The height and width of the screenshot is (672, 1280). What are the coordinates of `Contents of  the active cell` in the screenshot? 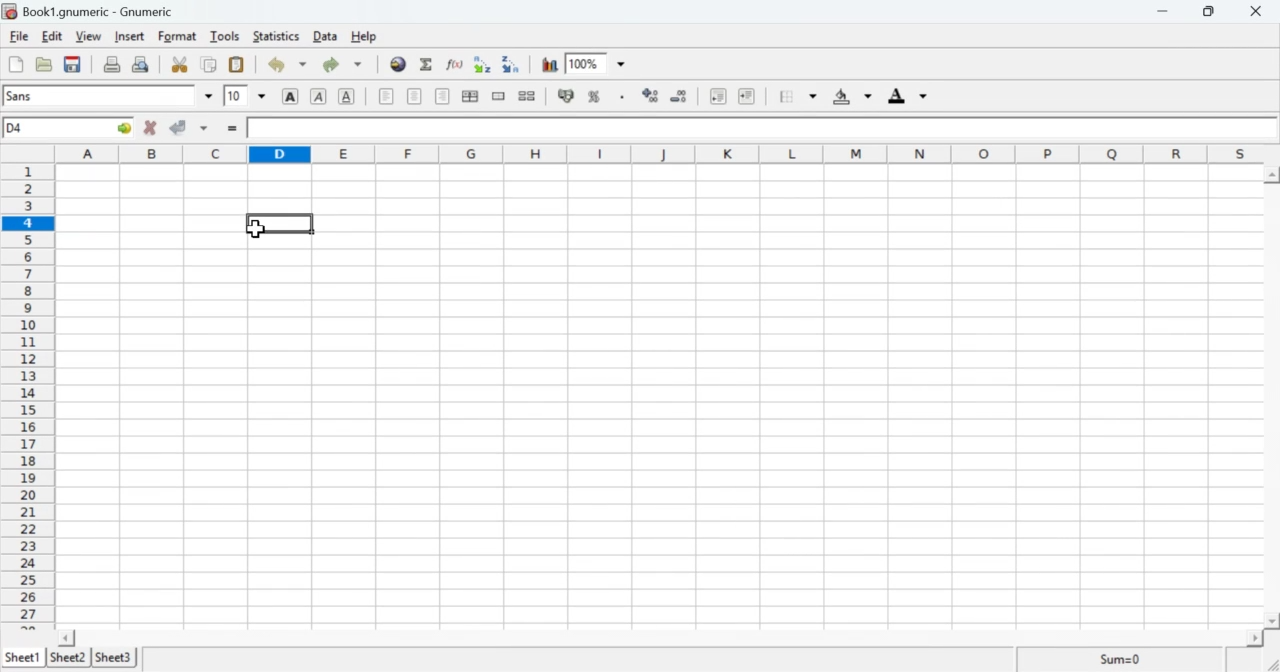 It's located at (756, 129).